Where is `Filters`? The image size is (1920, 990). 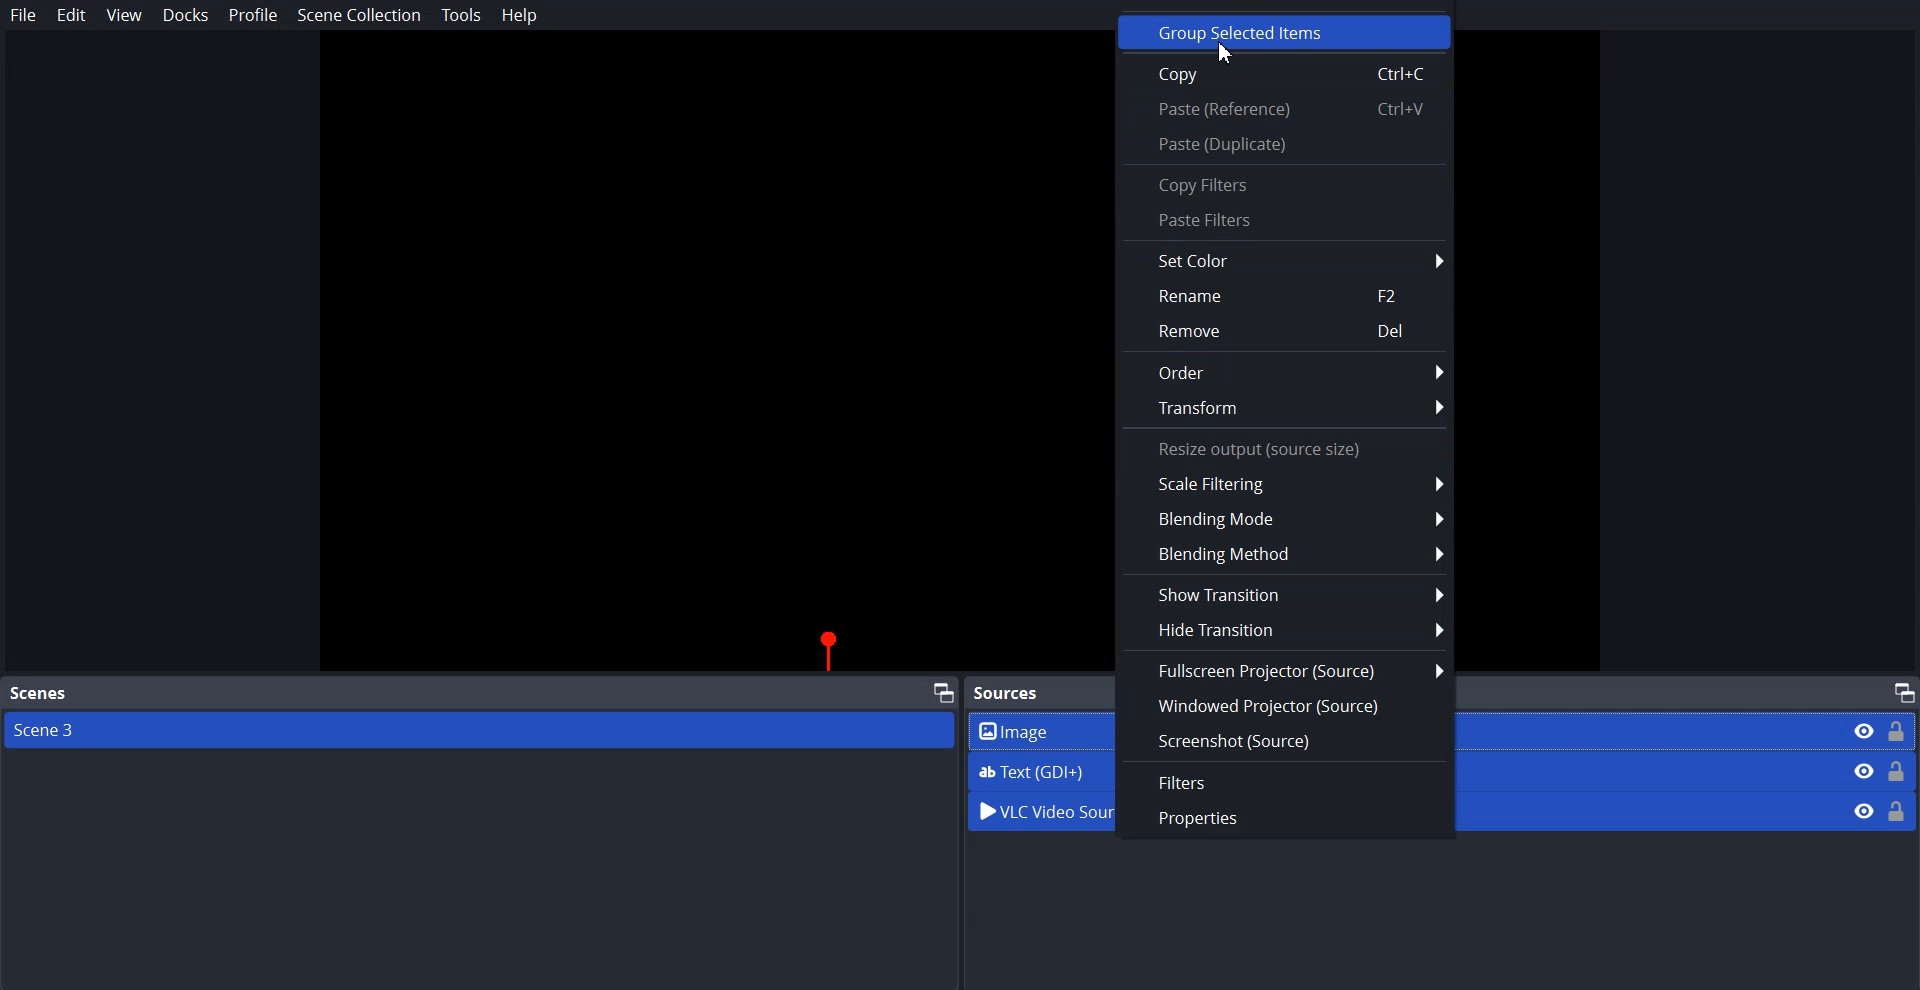
Filters is located at coordinates (1283, 784).